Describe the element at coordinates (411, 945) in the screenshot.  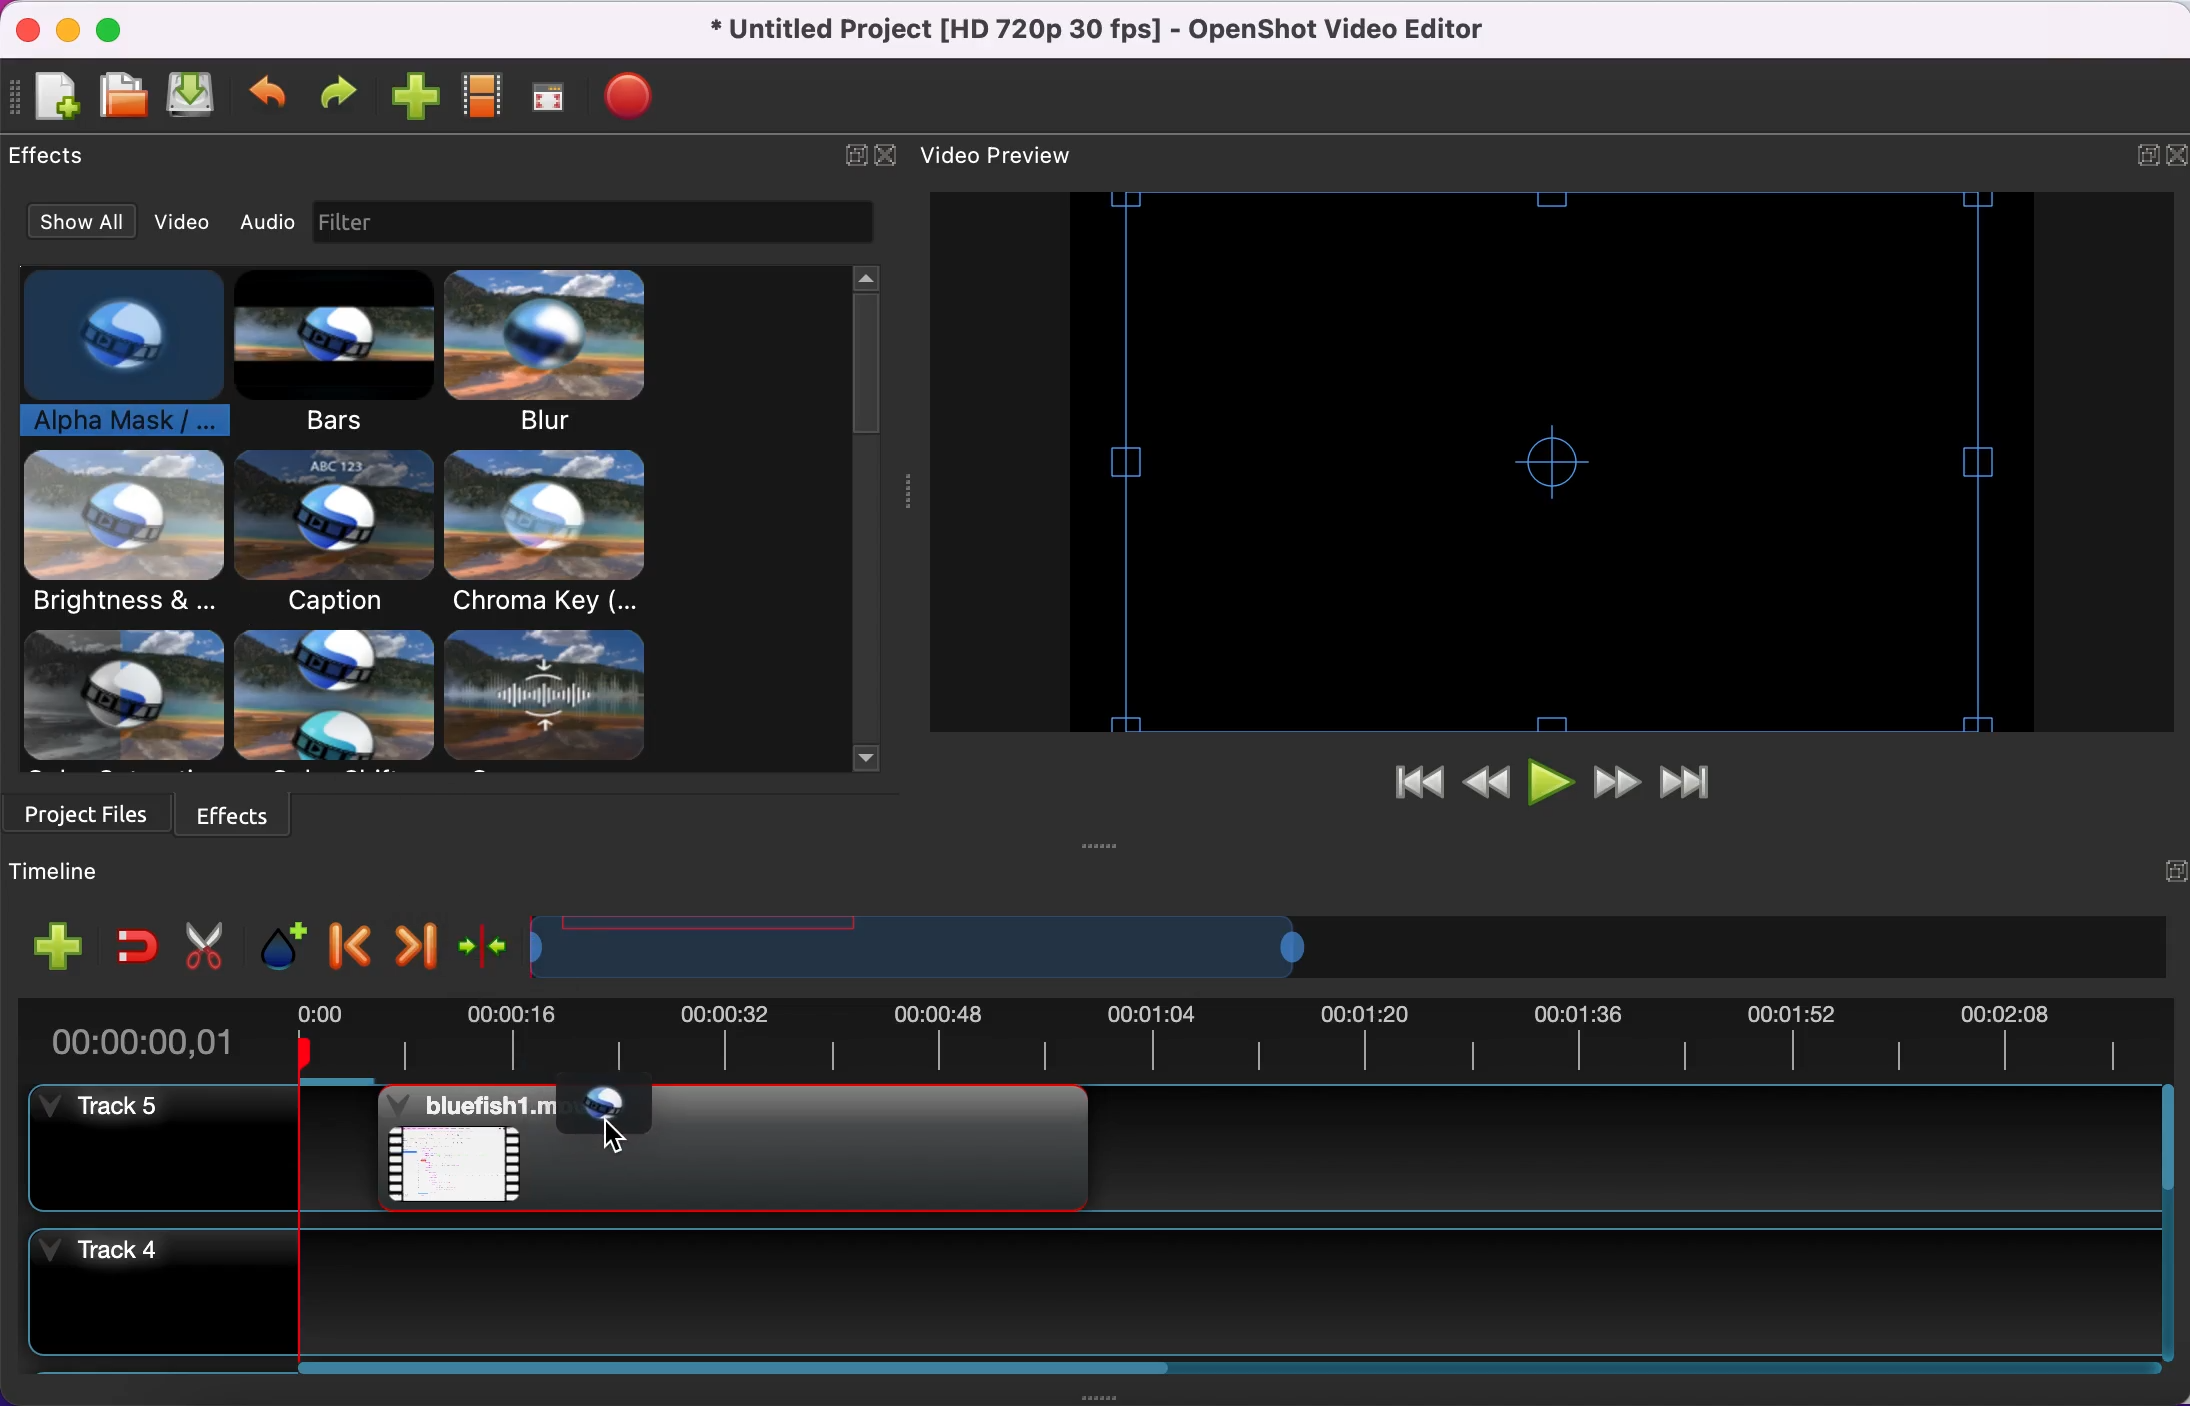
I see `next marker` at that location.